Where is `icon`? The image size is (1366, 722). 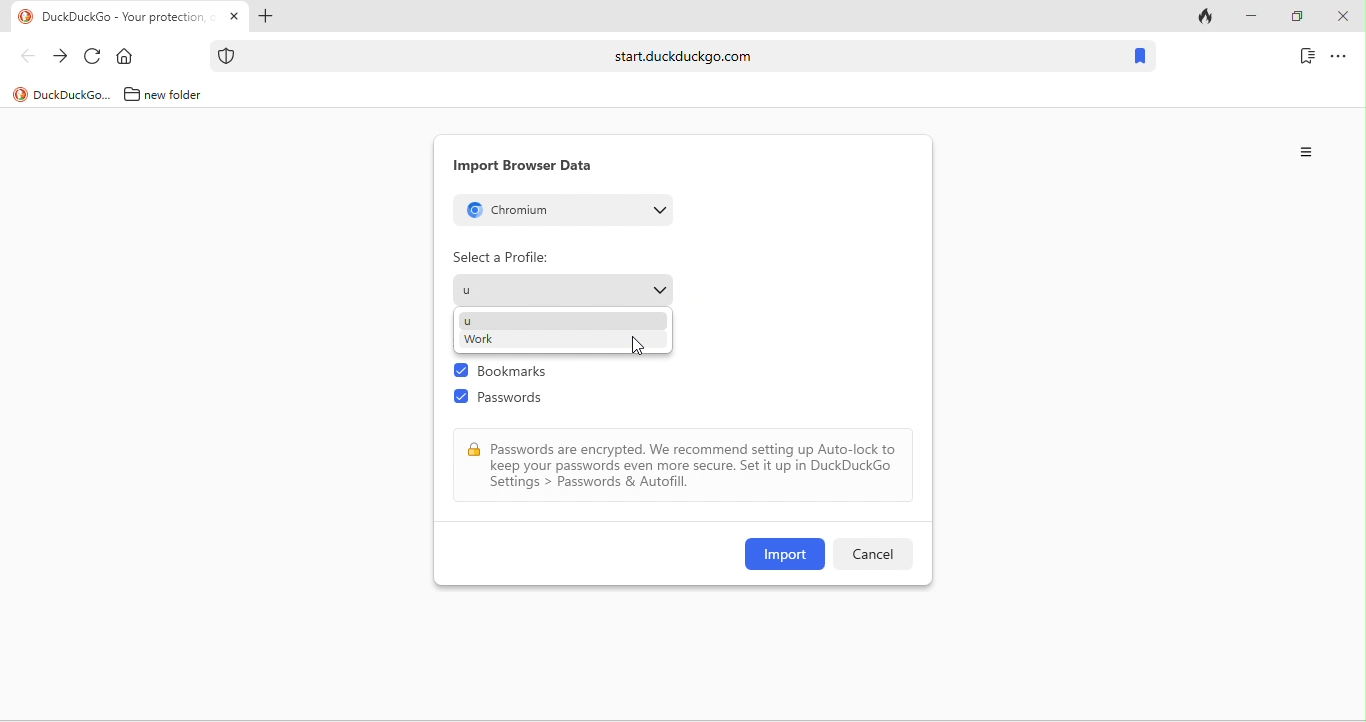
icon is located at coordinates (227, 56).